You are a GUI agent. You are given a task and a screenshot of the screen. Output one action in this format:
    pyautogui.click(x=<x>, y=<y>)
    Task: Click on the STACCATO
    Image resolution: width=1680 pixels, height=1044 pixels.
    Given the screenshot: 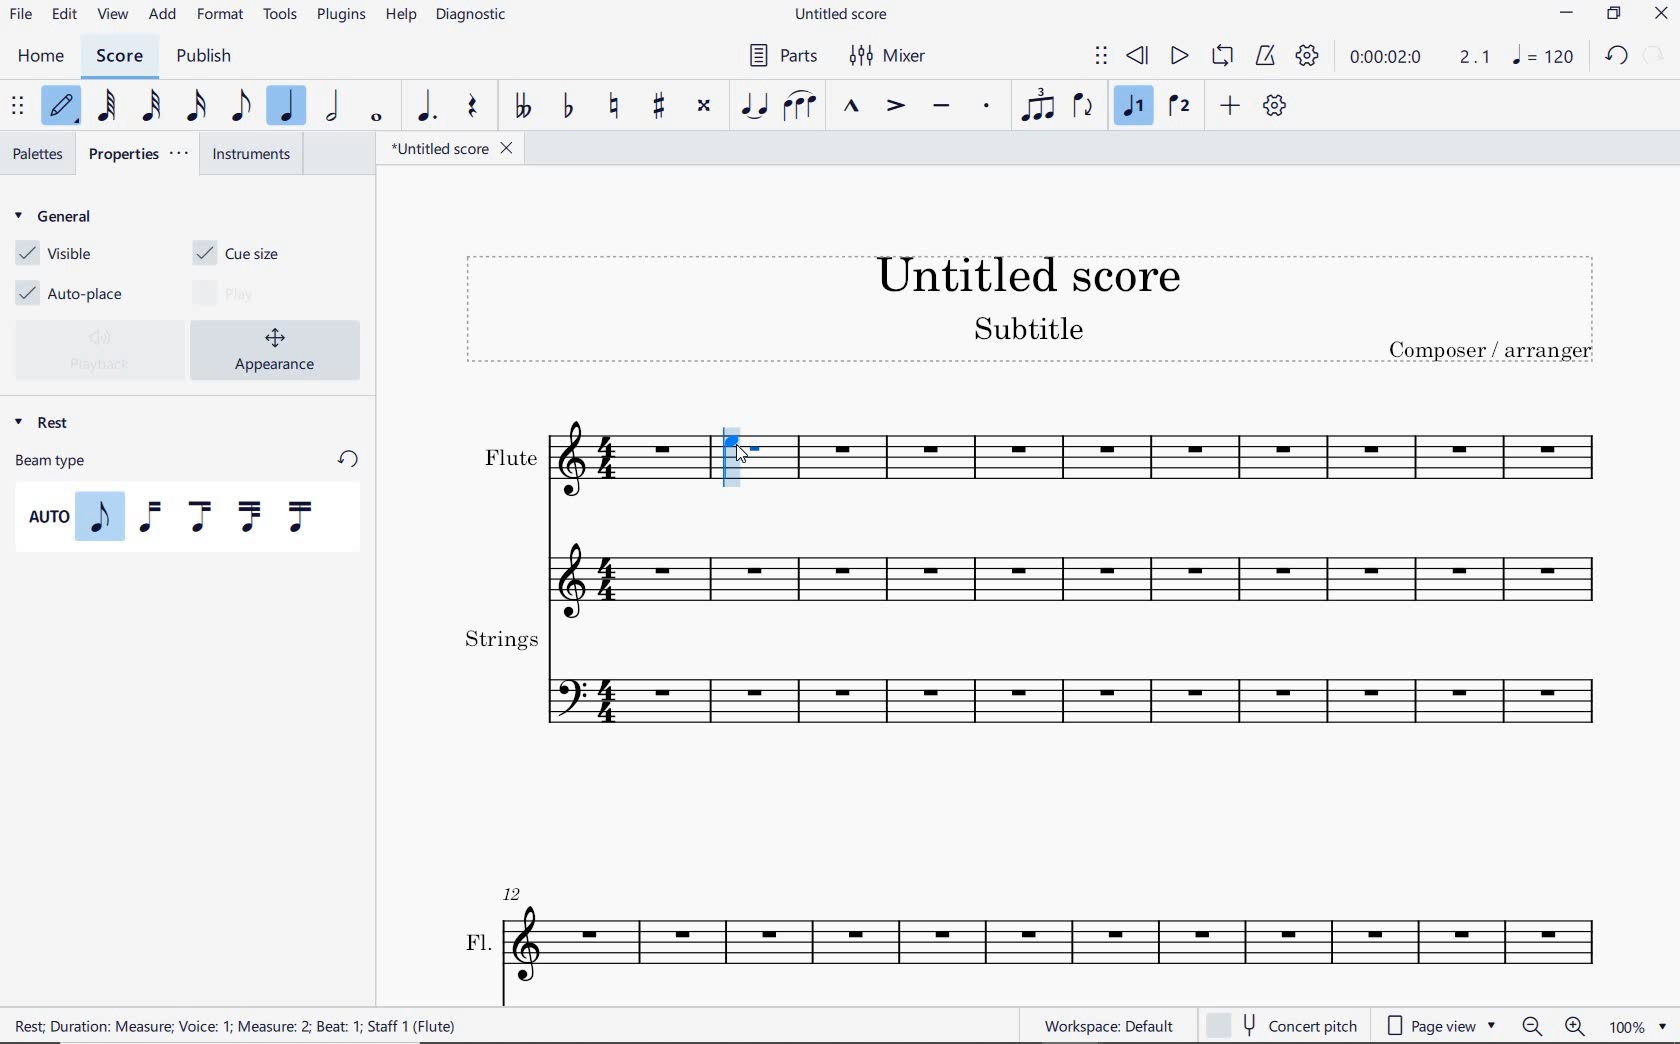 What is the action you would take?
    pyautogui.click(x=988, y=107)
    